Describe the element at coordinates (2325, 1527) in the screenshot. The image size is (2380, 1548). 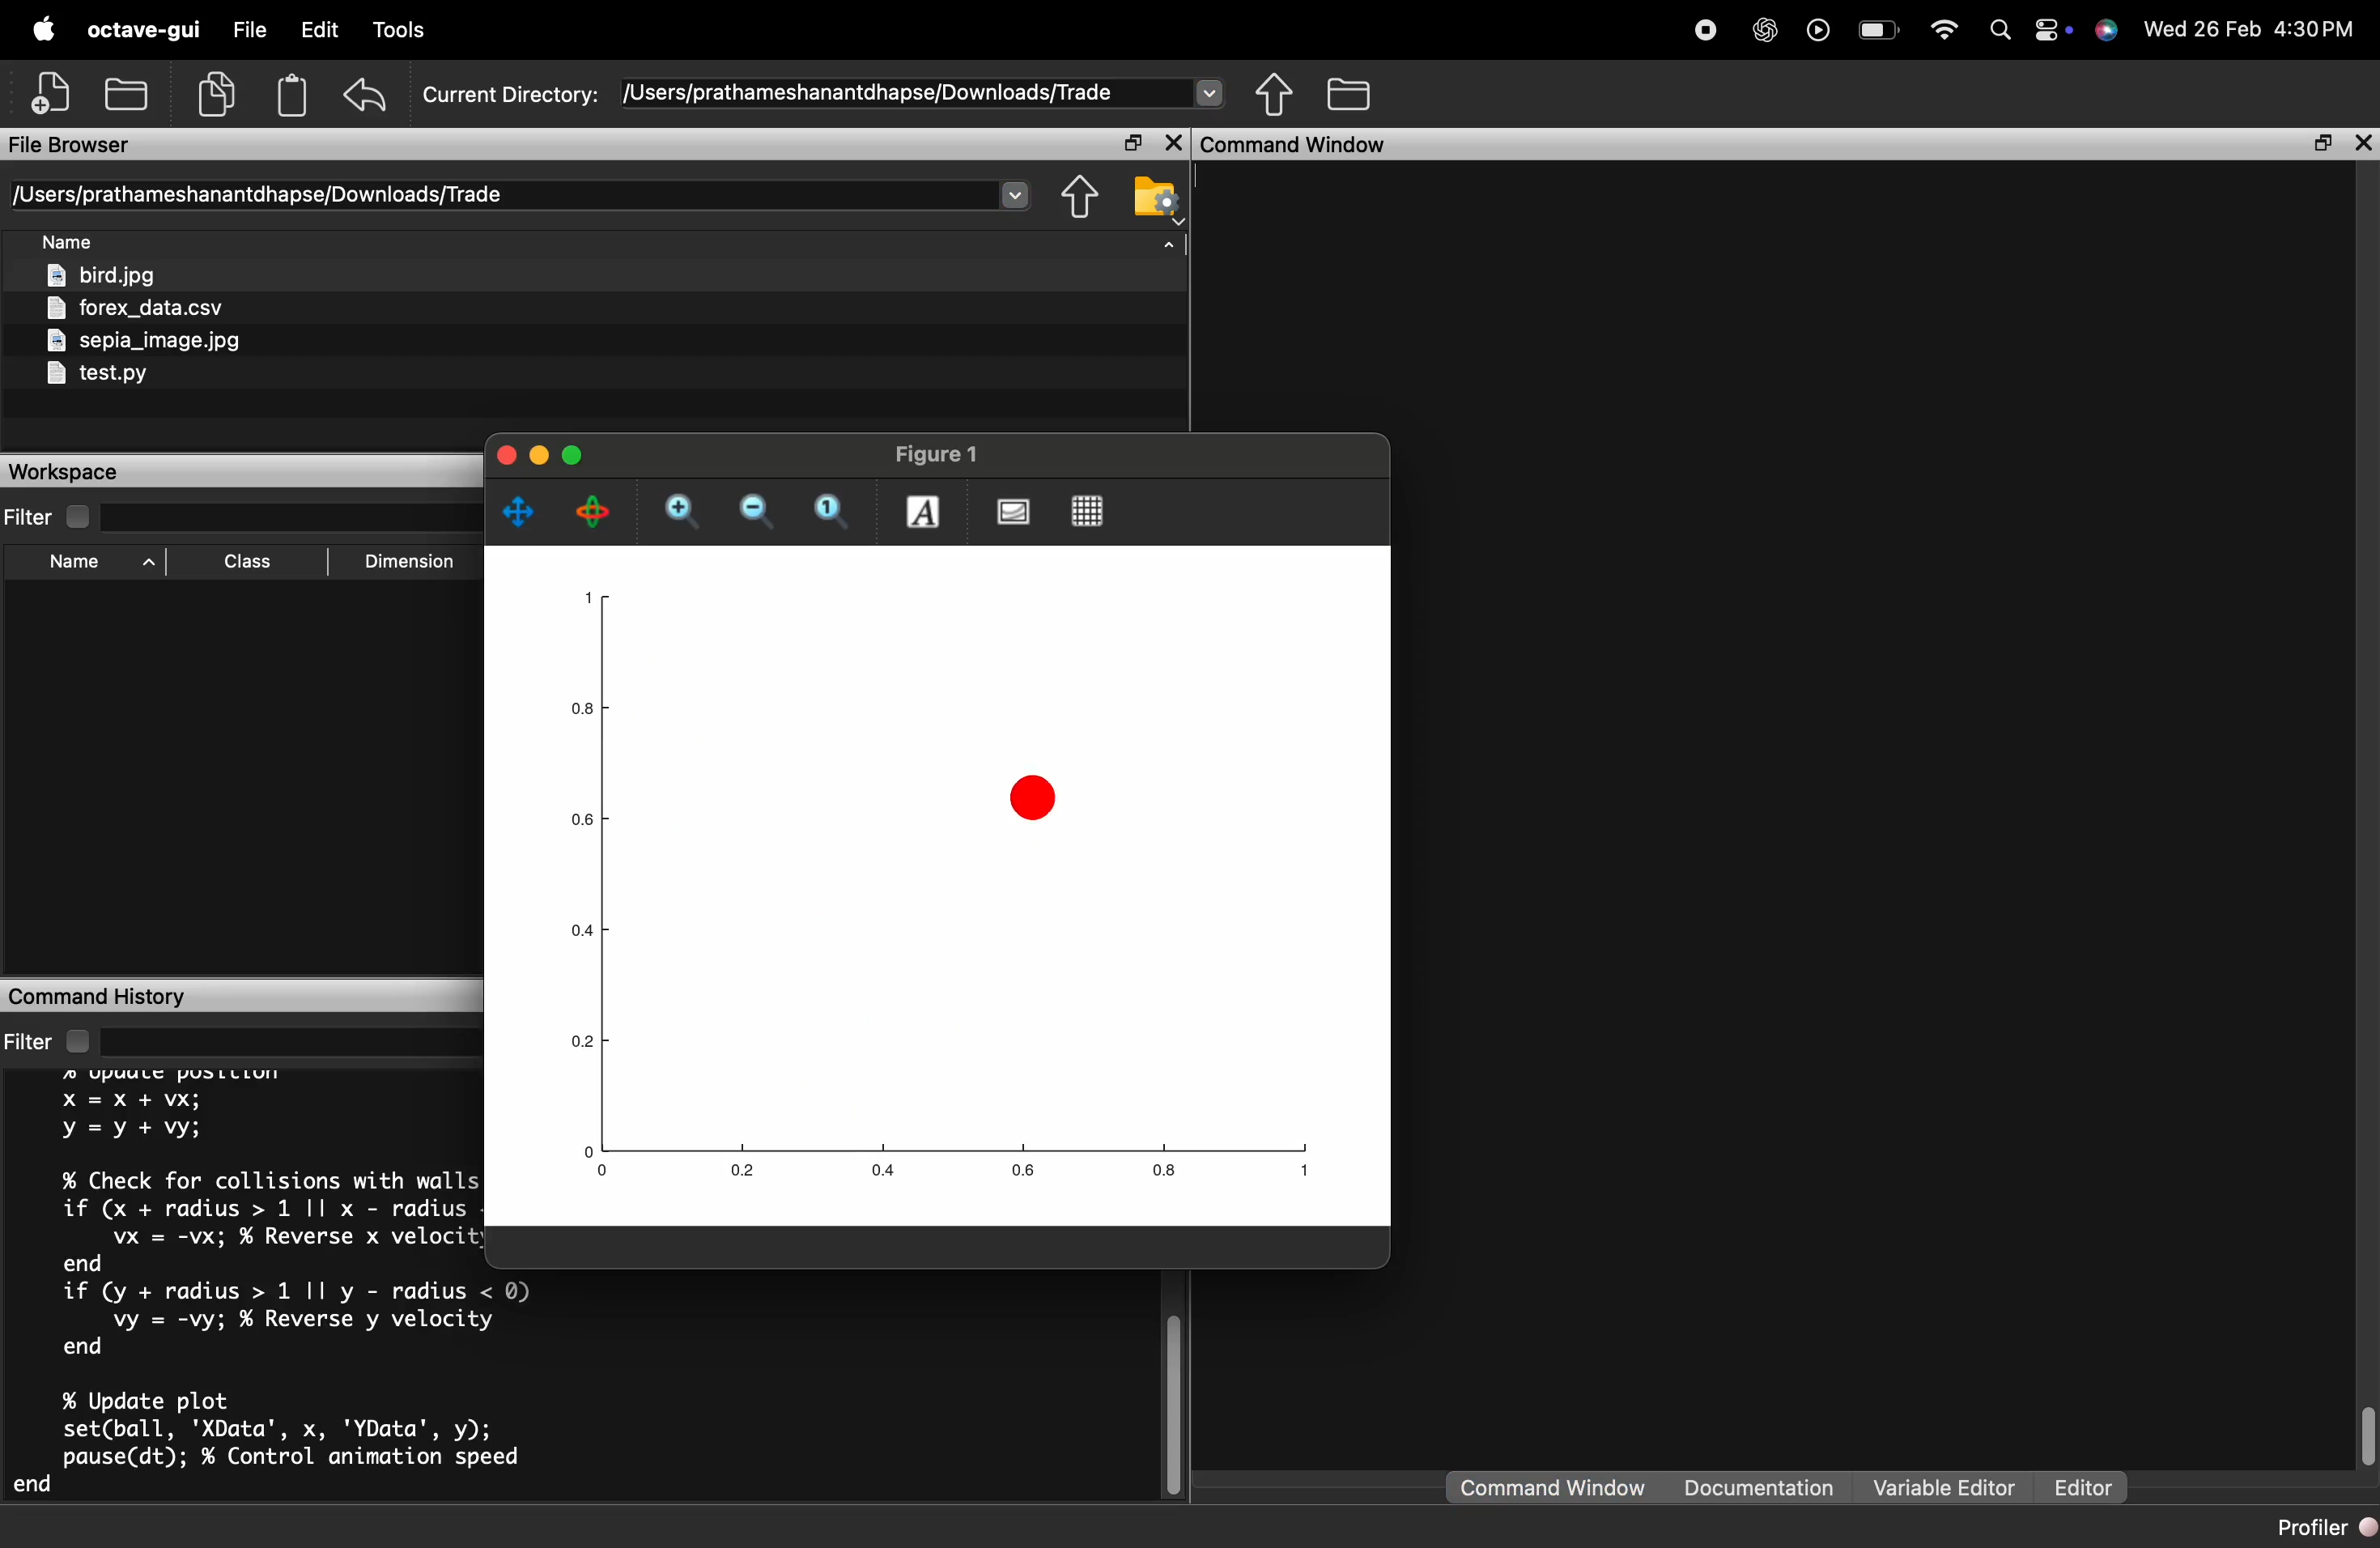
I see `Profiler` at that location.